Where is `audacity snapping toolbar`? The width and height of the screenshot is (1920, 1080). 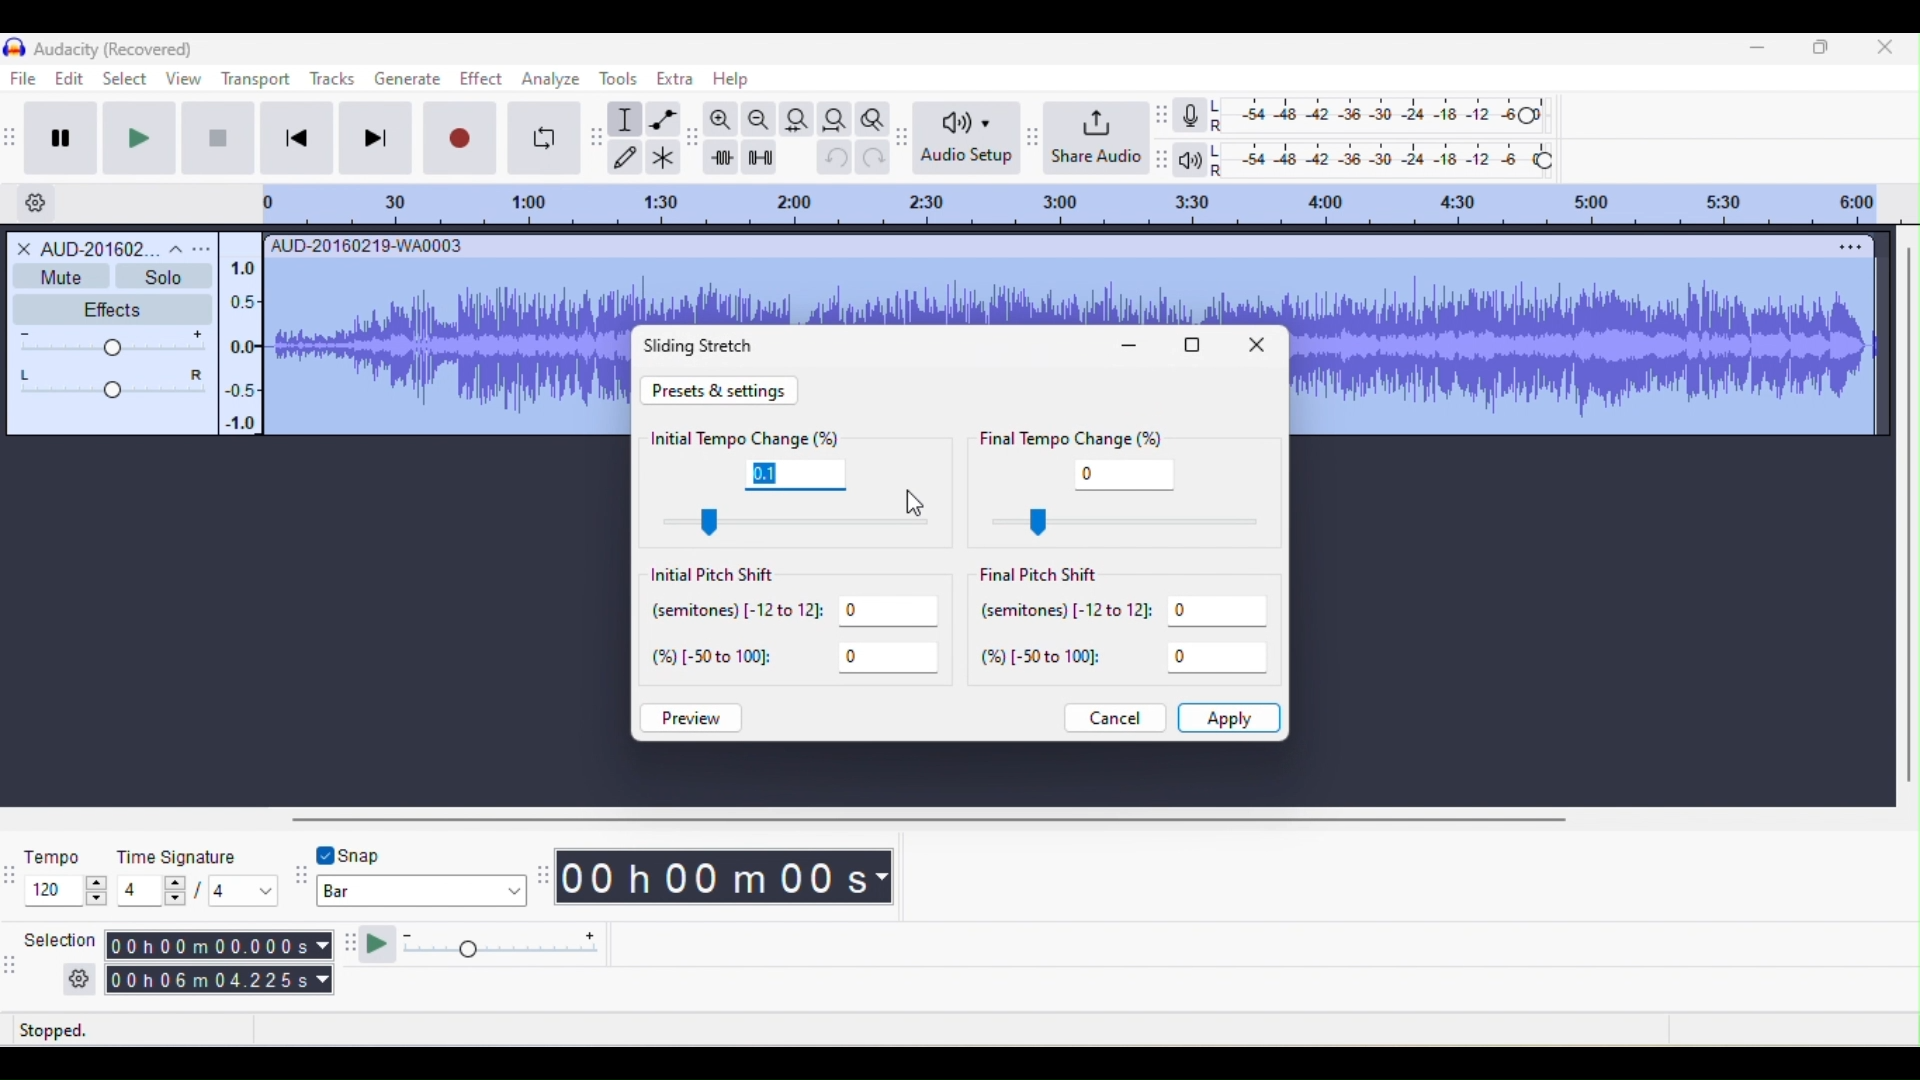 audacity snapping toolbar is located at coordinates (298, 878).